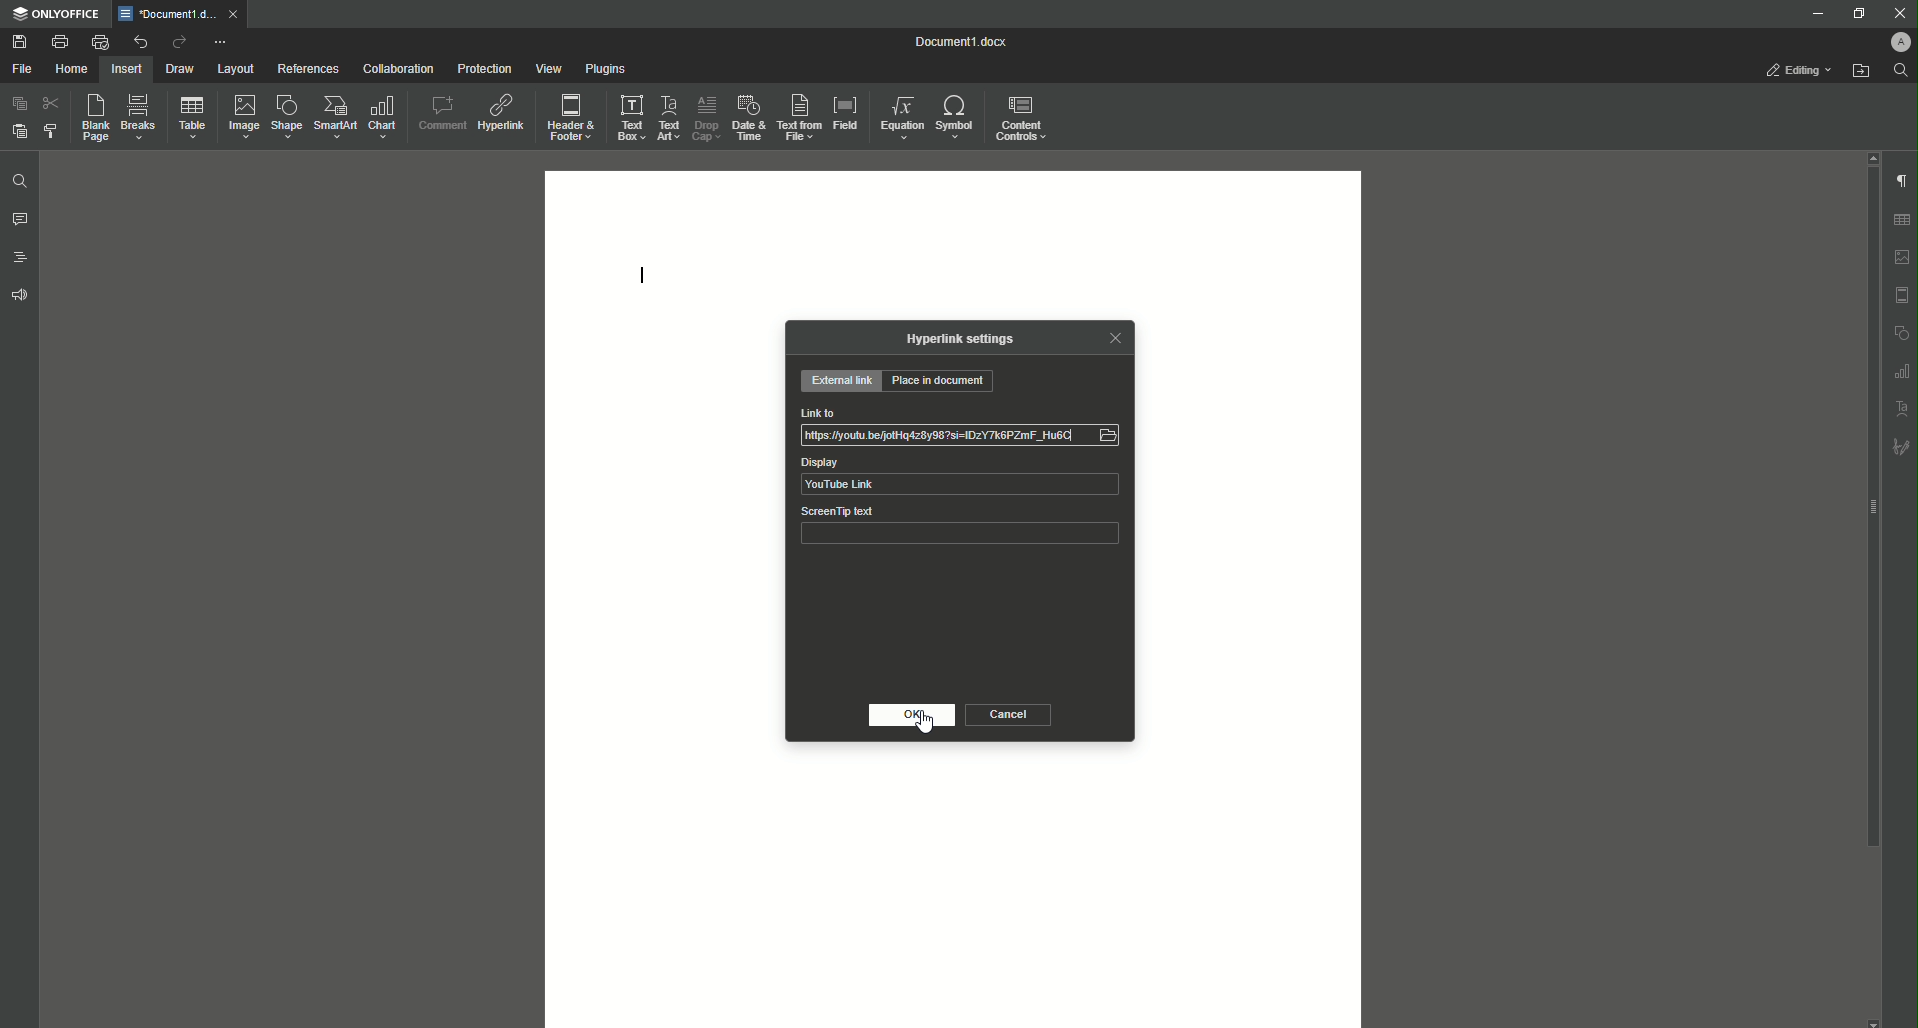 Image resolution: width=1918 pixels, height=1028 pixels. Describe the element at coordinates (484, 70) in the screenshot. I see `Protection` at that location.